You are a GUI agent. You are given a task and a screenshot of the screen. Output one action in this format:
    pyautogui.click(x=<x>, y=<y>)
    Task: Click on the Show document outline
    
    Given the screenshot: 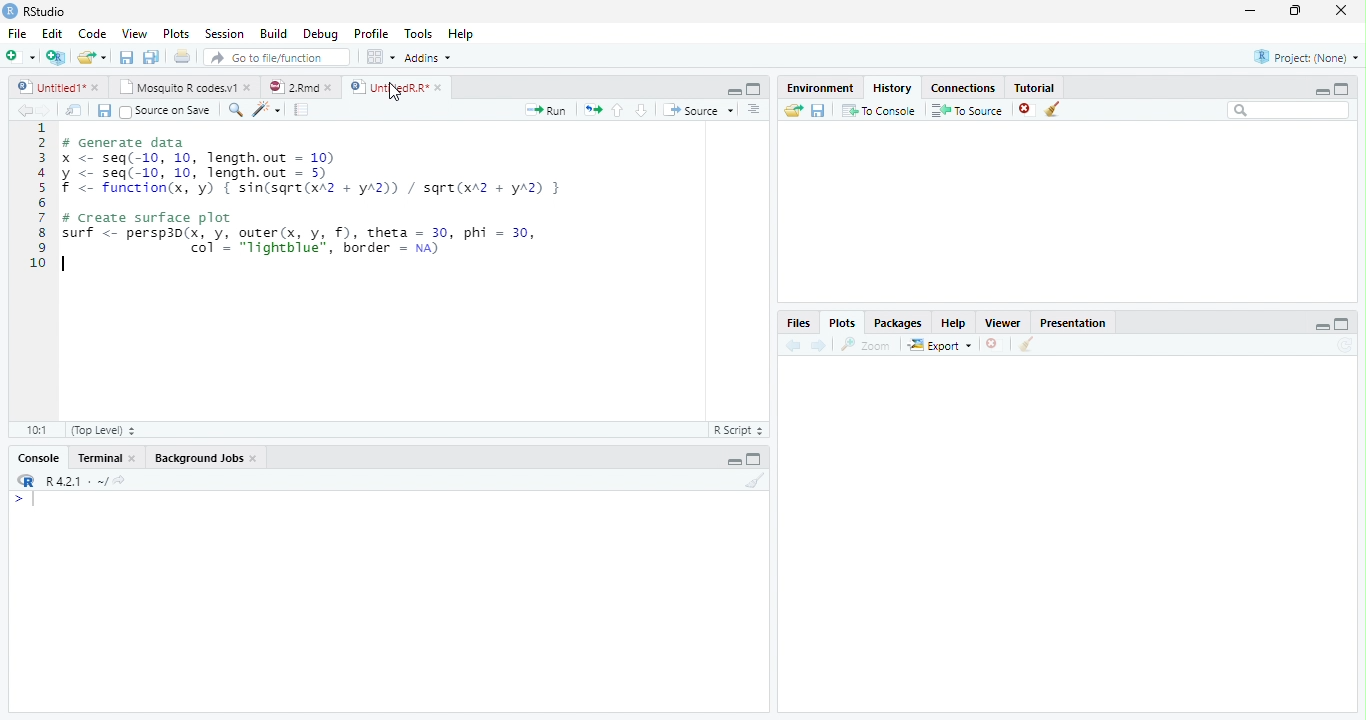 What is the action you would take?
    pyautogui.click(x=753, y=108)
    